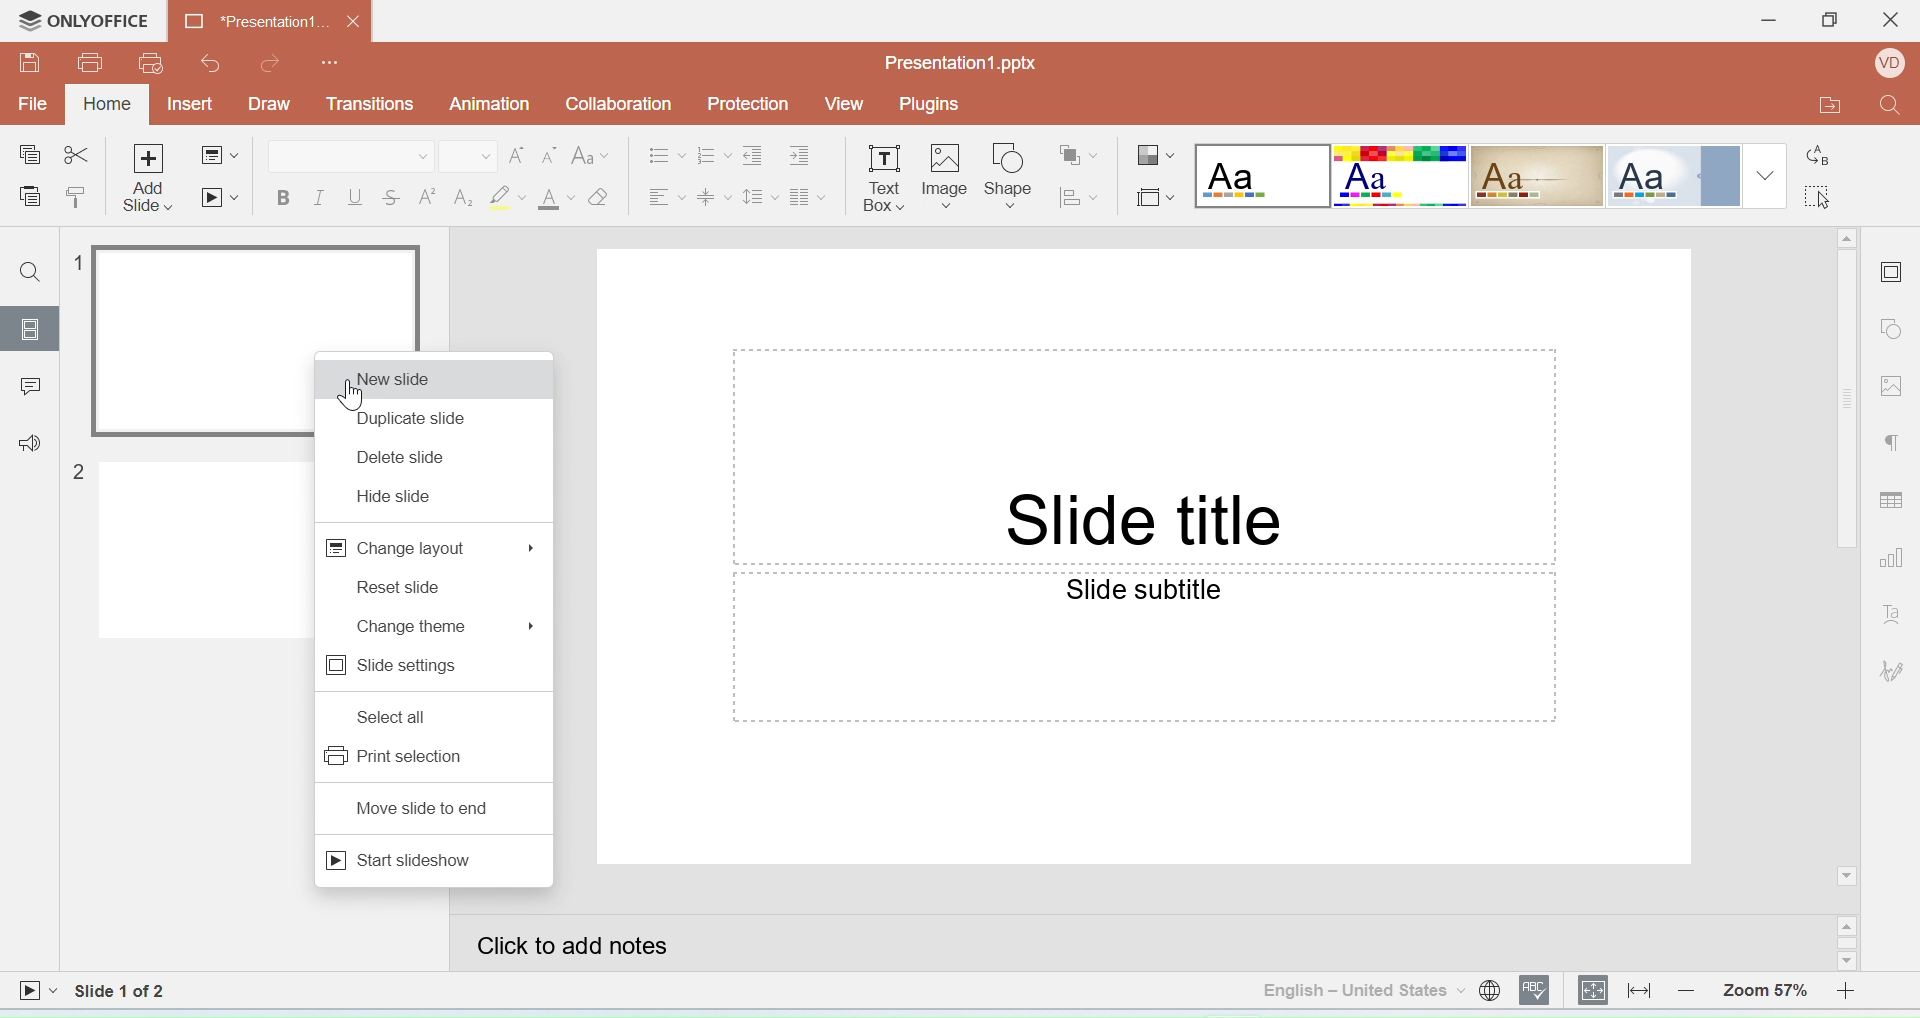 The height and width of the screenshot is (1018, 1920). Describe the element at coordinates (428, 195) in the screenshot. I see `Superscript` at that location.